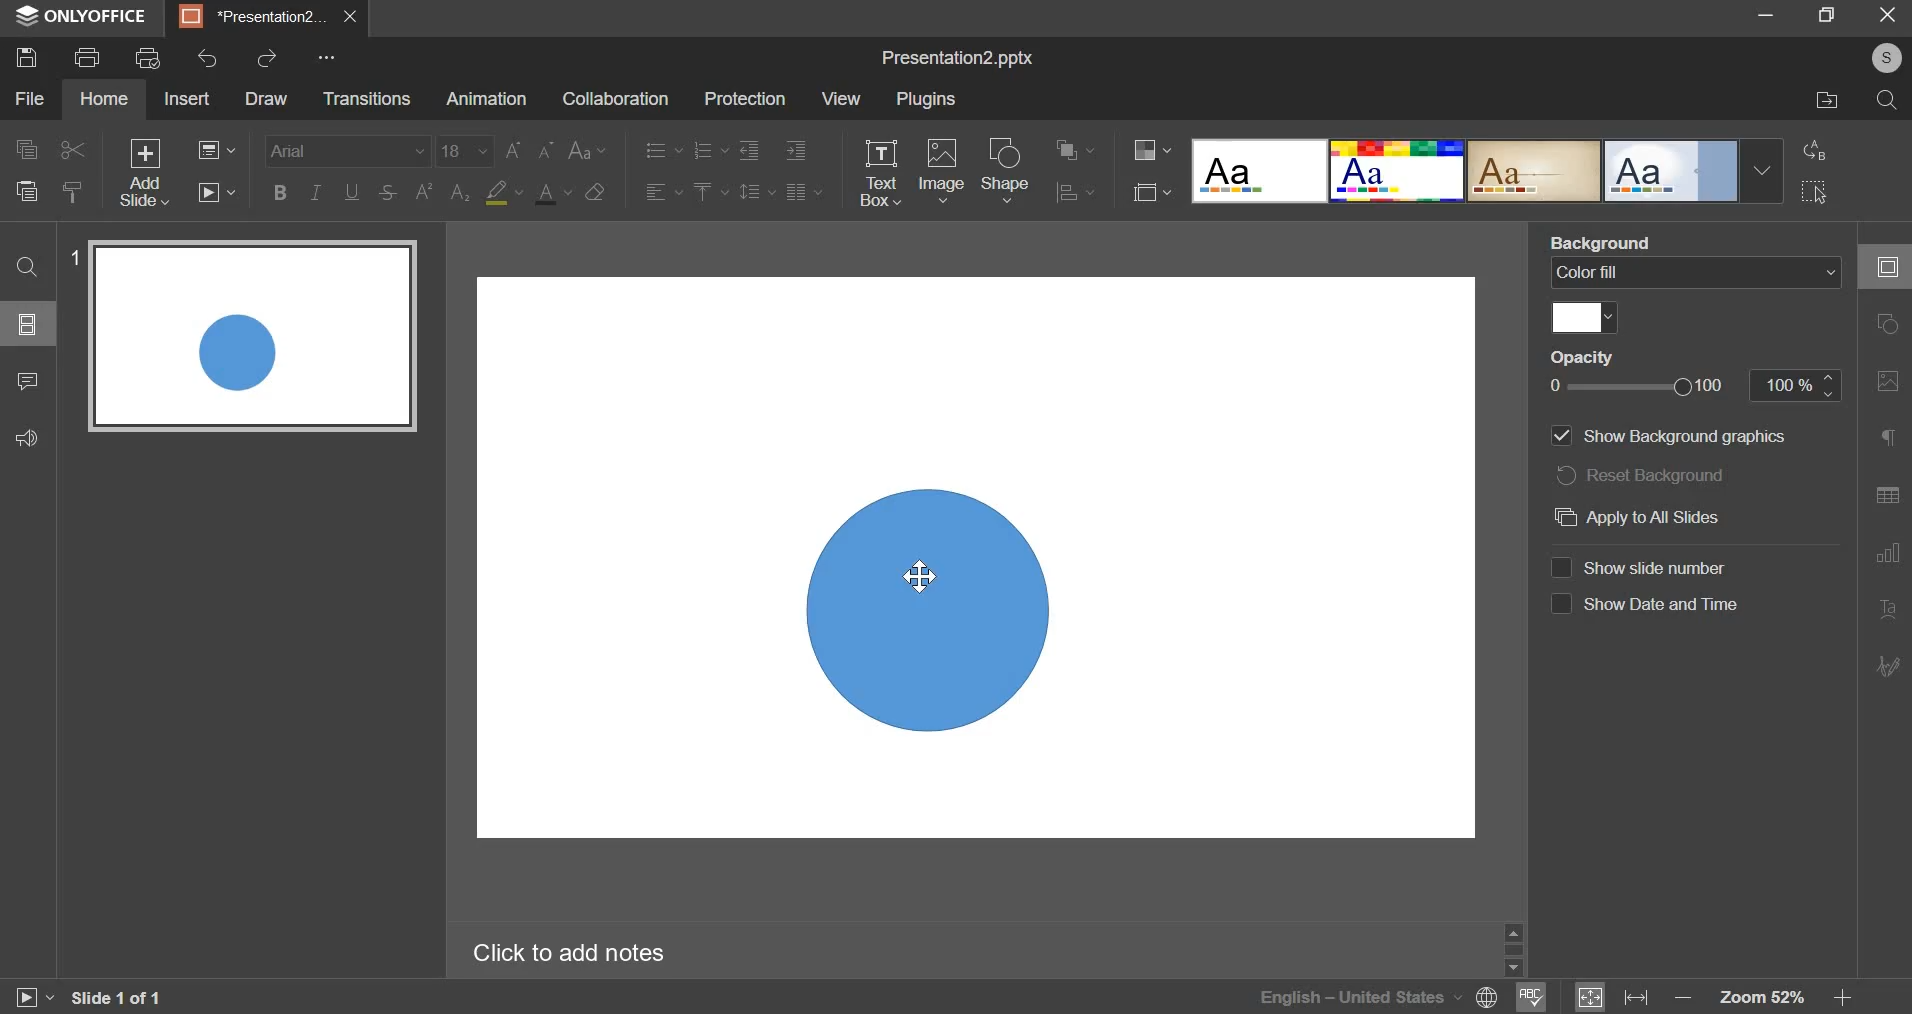  I want to click on undo, so click(209, 59).